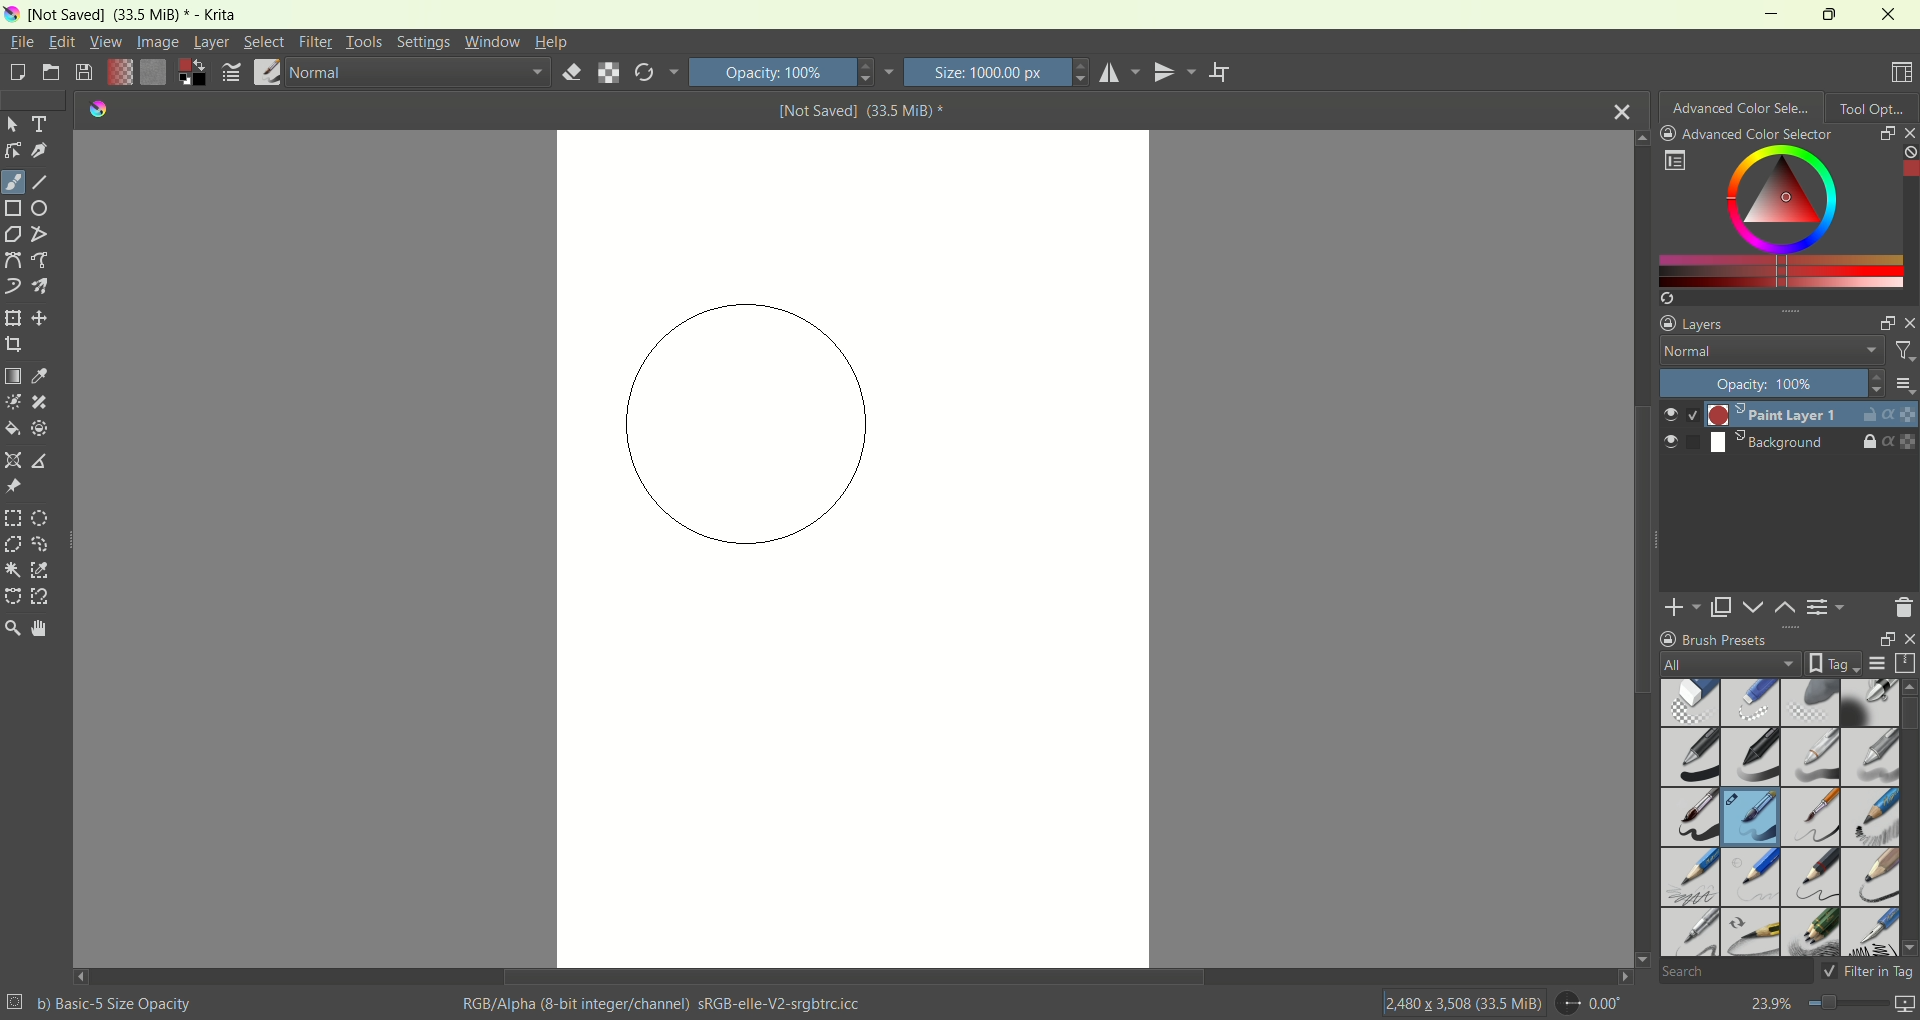 The width and height of the screenshot is (1920, 1020). I want to click on polyline, so click(41, 233).